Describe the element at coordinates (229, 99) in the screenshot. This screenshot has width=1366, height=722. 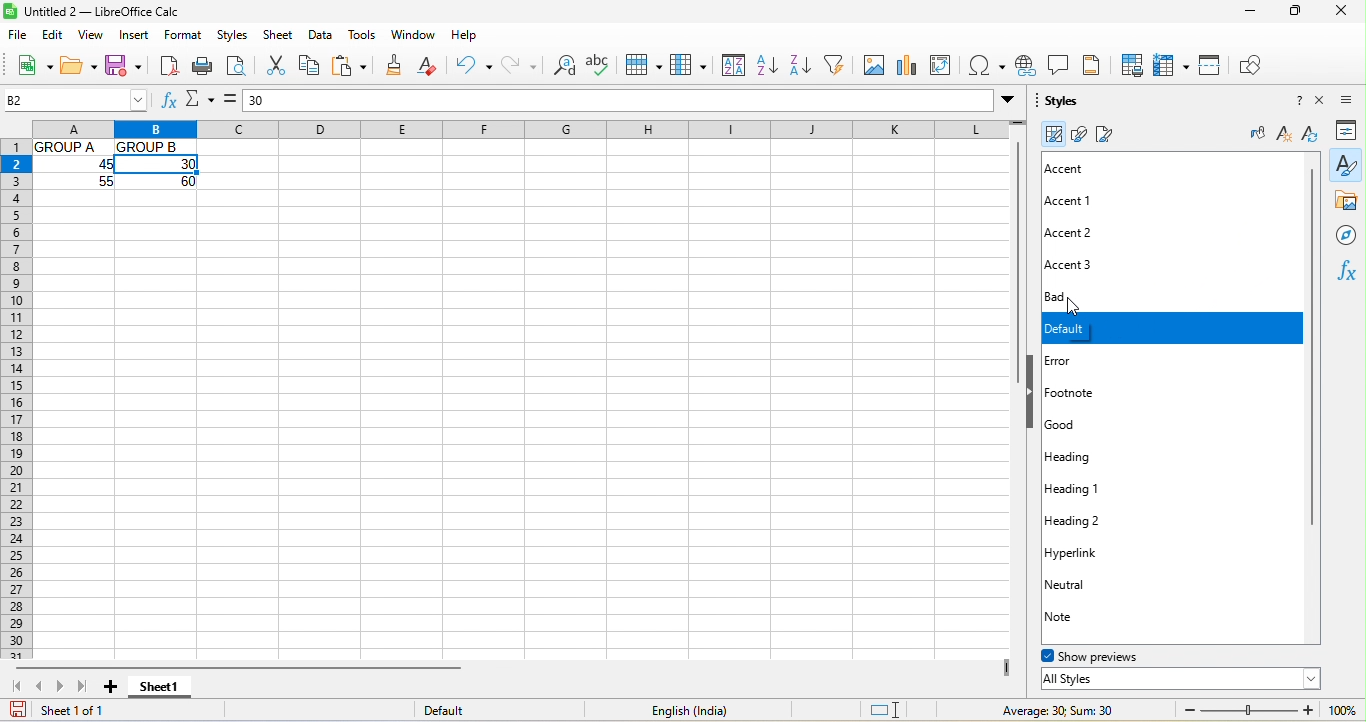
I see `formula` at that location.